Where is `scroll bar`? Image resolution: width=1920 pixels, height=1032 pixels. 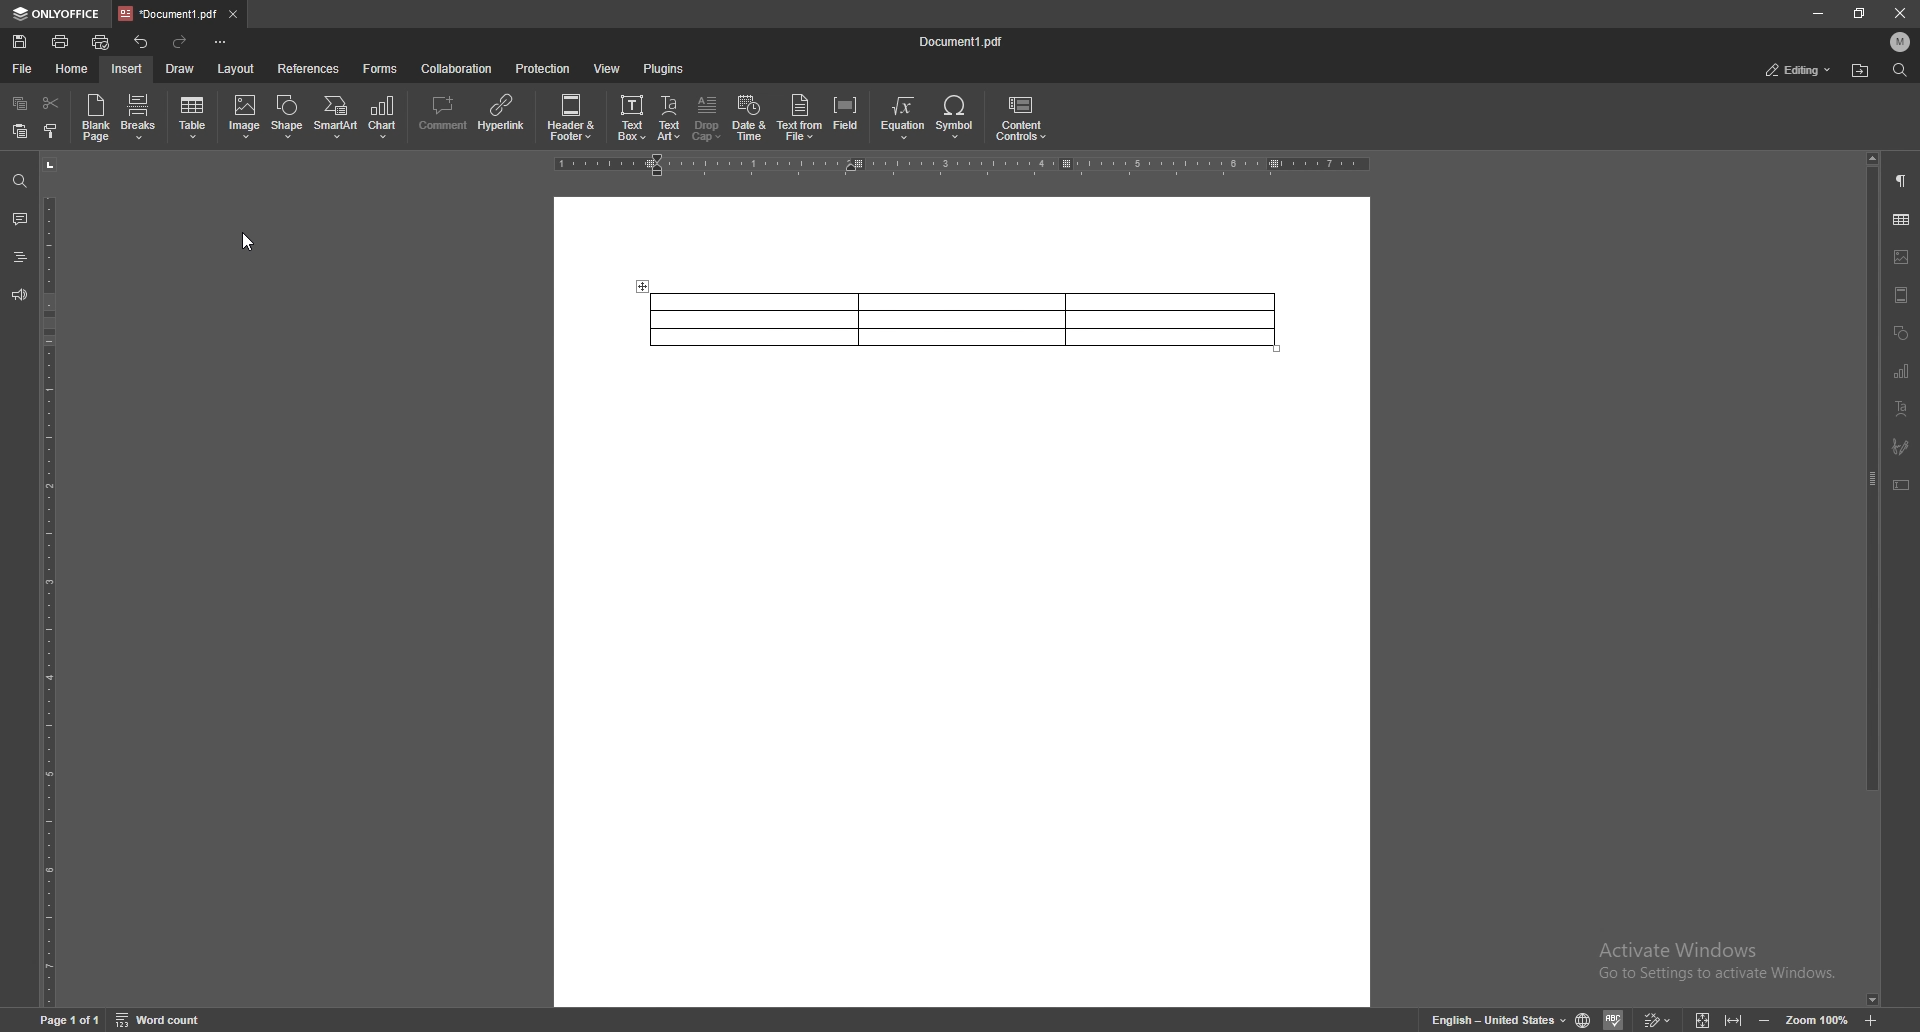 scroll bar is located at coordinates (1873, 579).